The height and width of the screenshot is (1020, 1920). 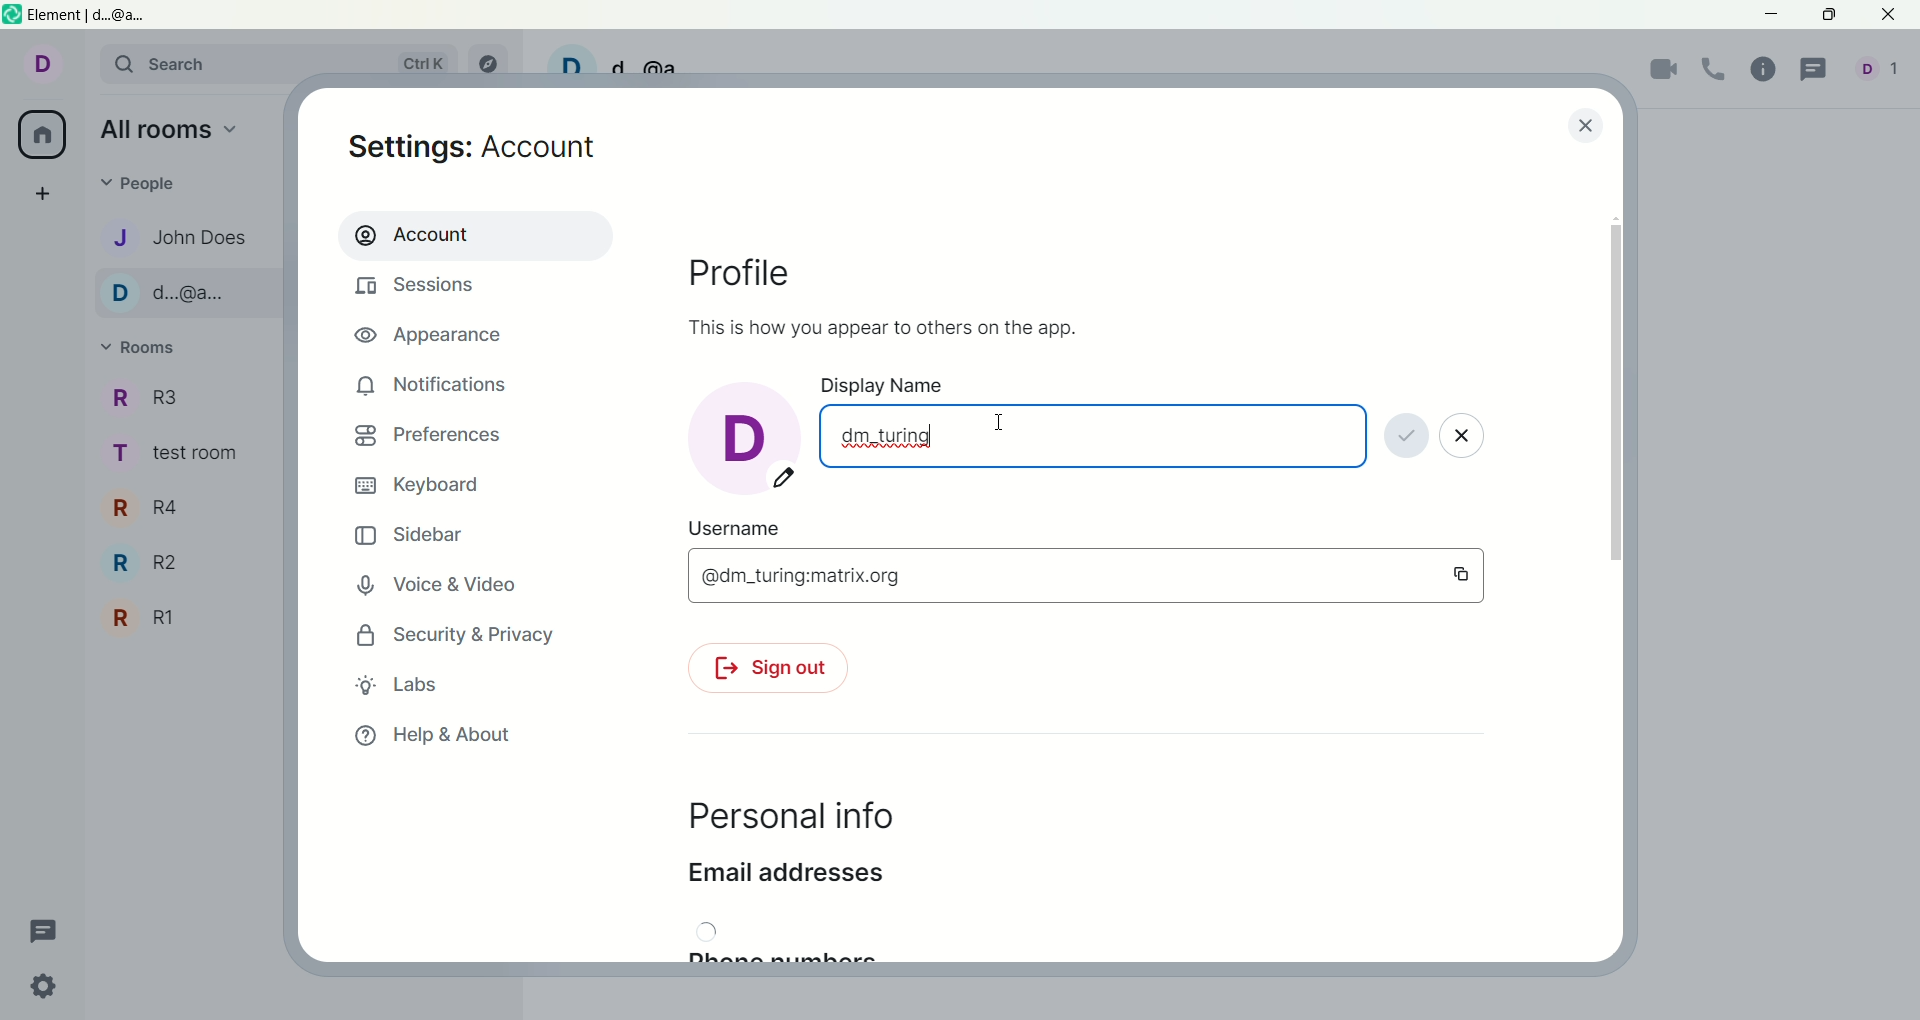 I want to click on people, so click(x=1882, y=74).